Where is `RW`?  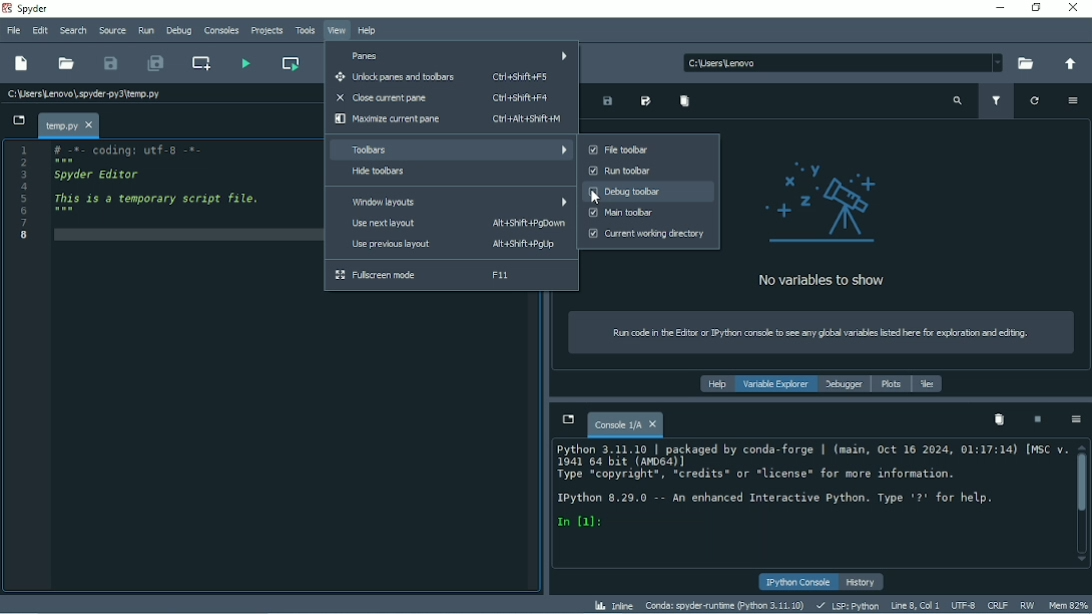 RW is located at coordinates (1026, 604).